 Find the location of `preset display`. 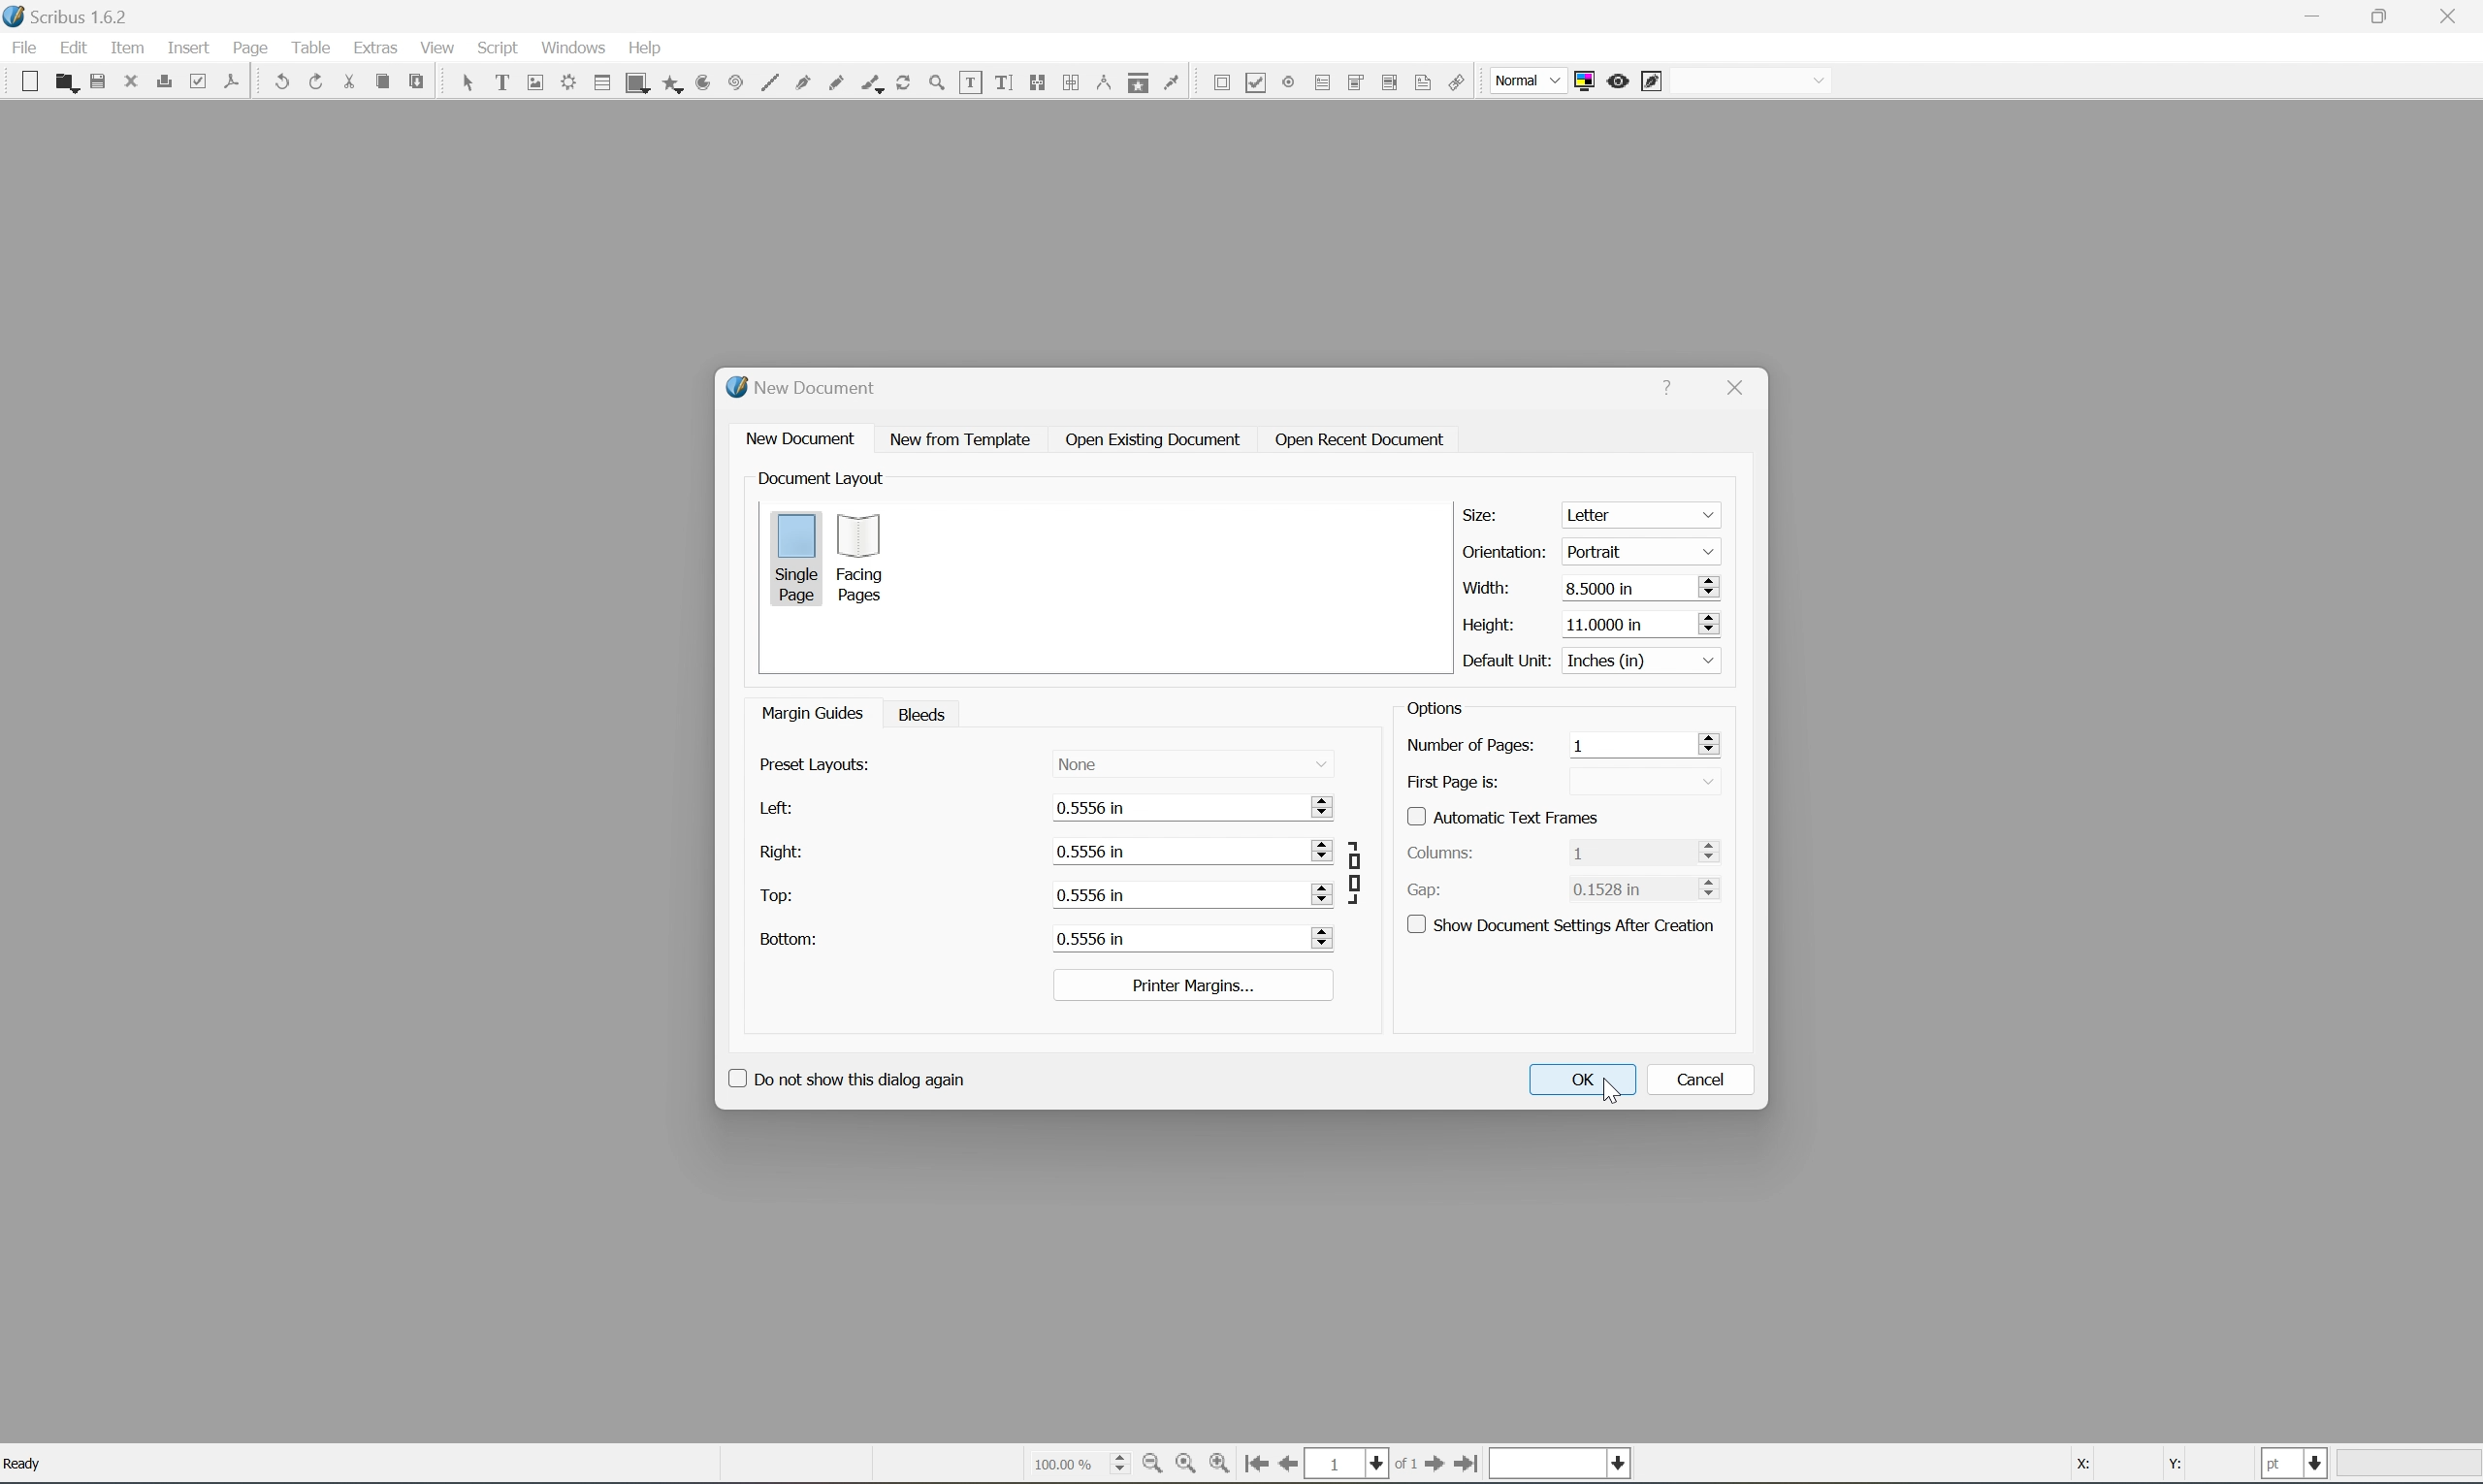

preset display is located at coordinates (821, 764).